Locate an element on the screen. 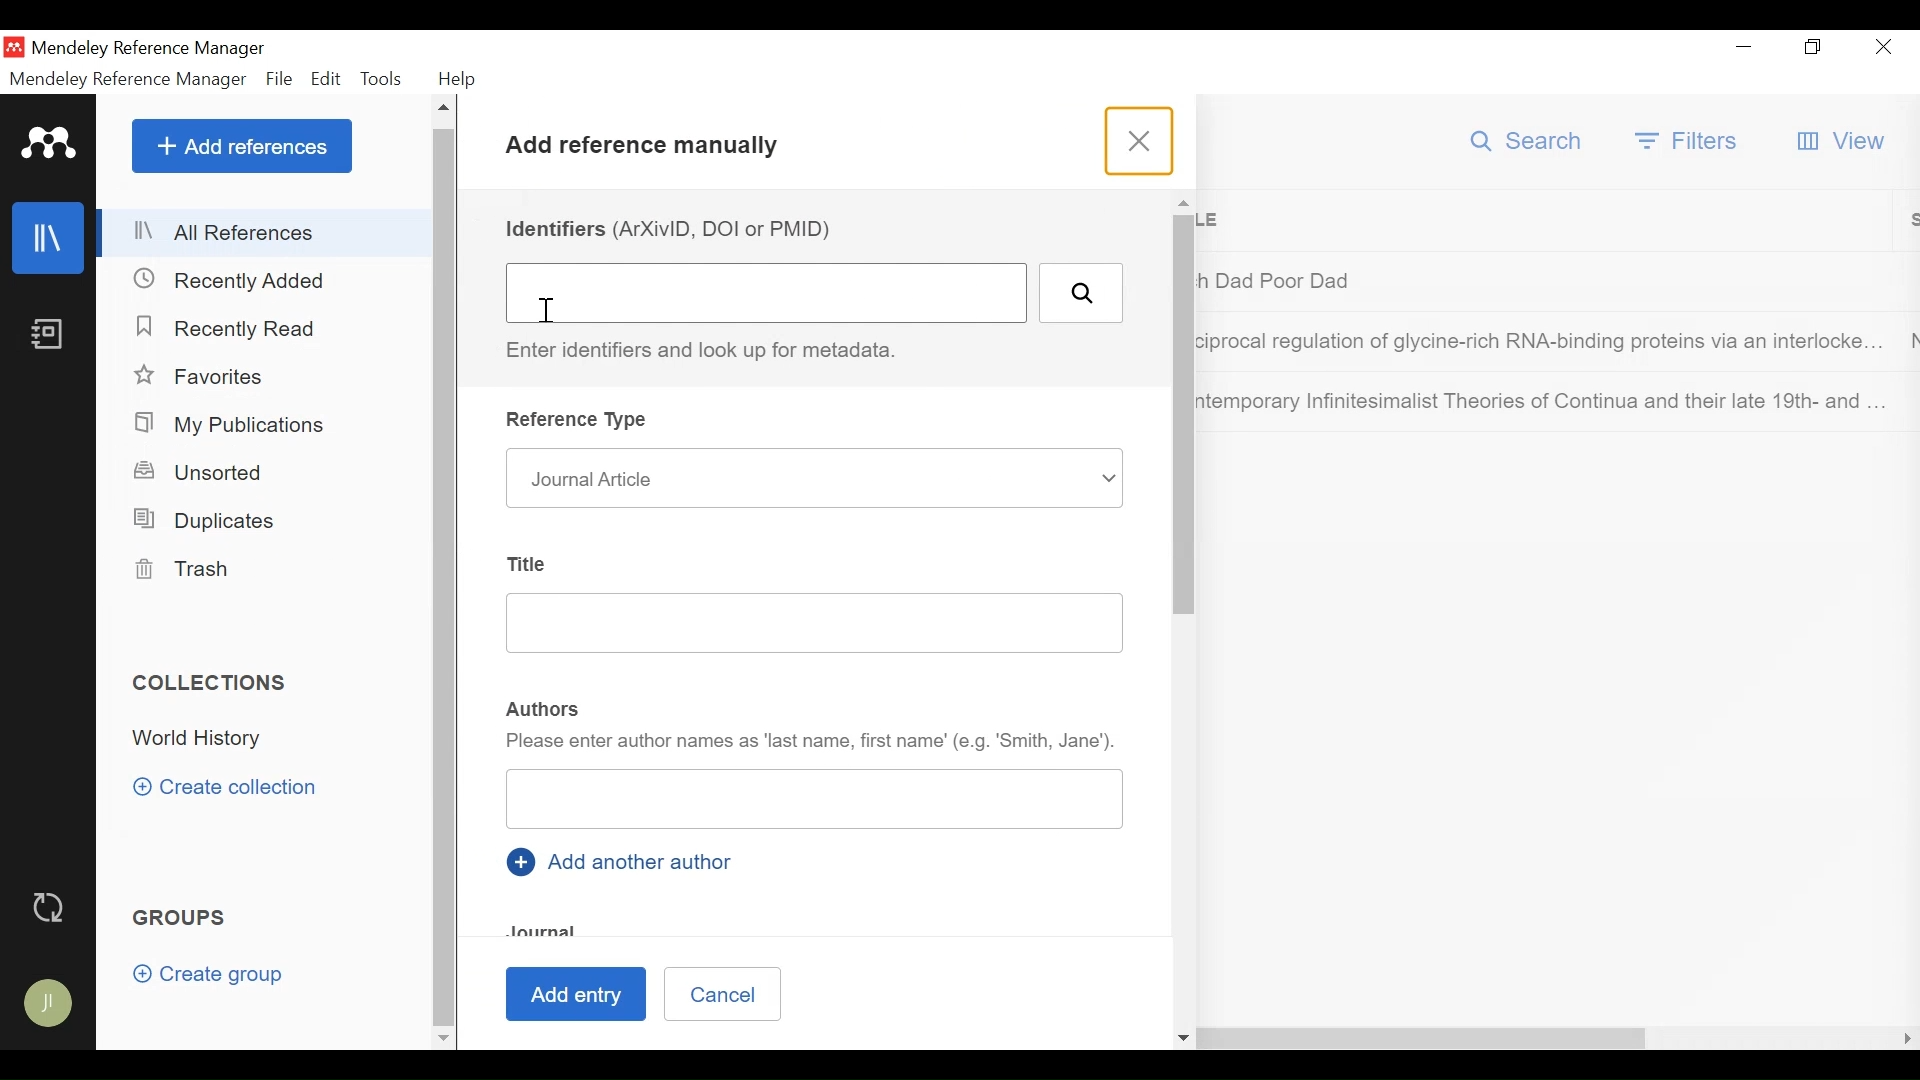  Please enter author as last name, first name is located at coordinates (812, 742).